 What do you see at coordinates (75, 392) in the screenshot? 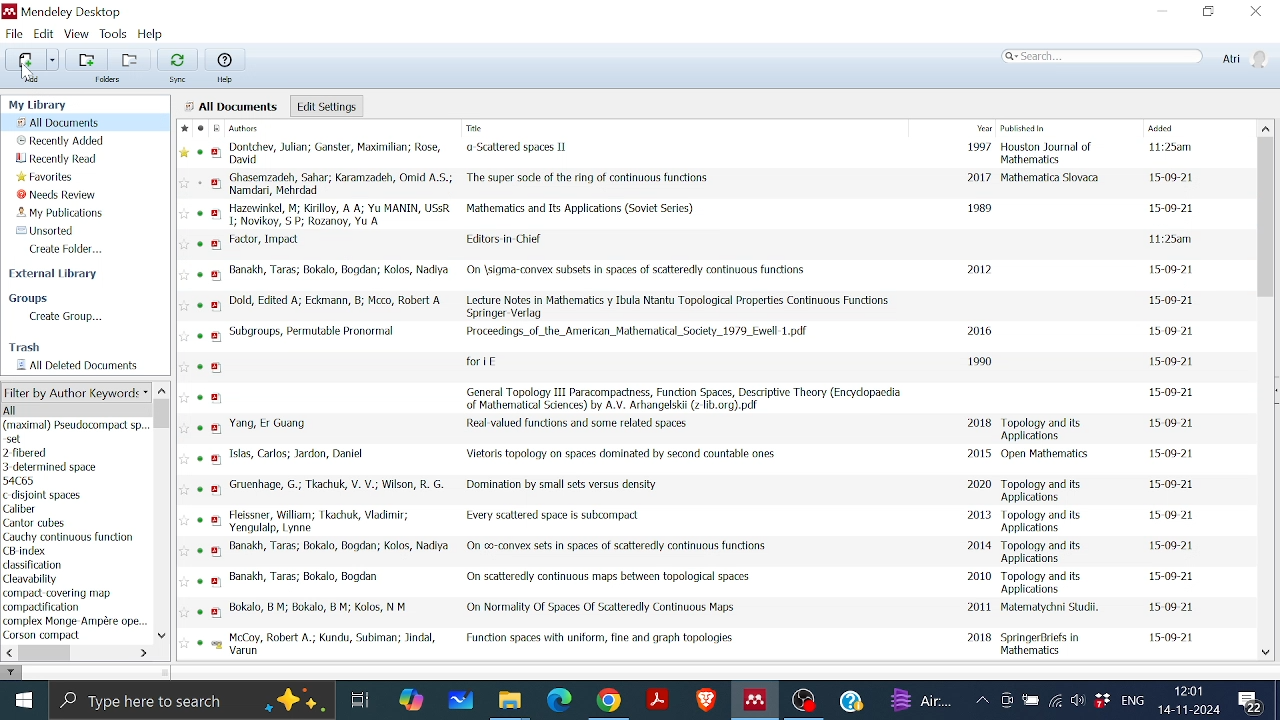
I see `Filter options` at bounding box center [75, 392].